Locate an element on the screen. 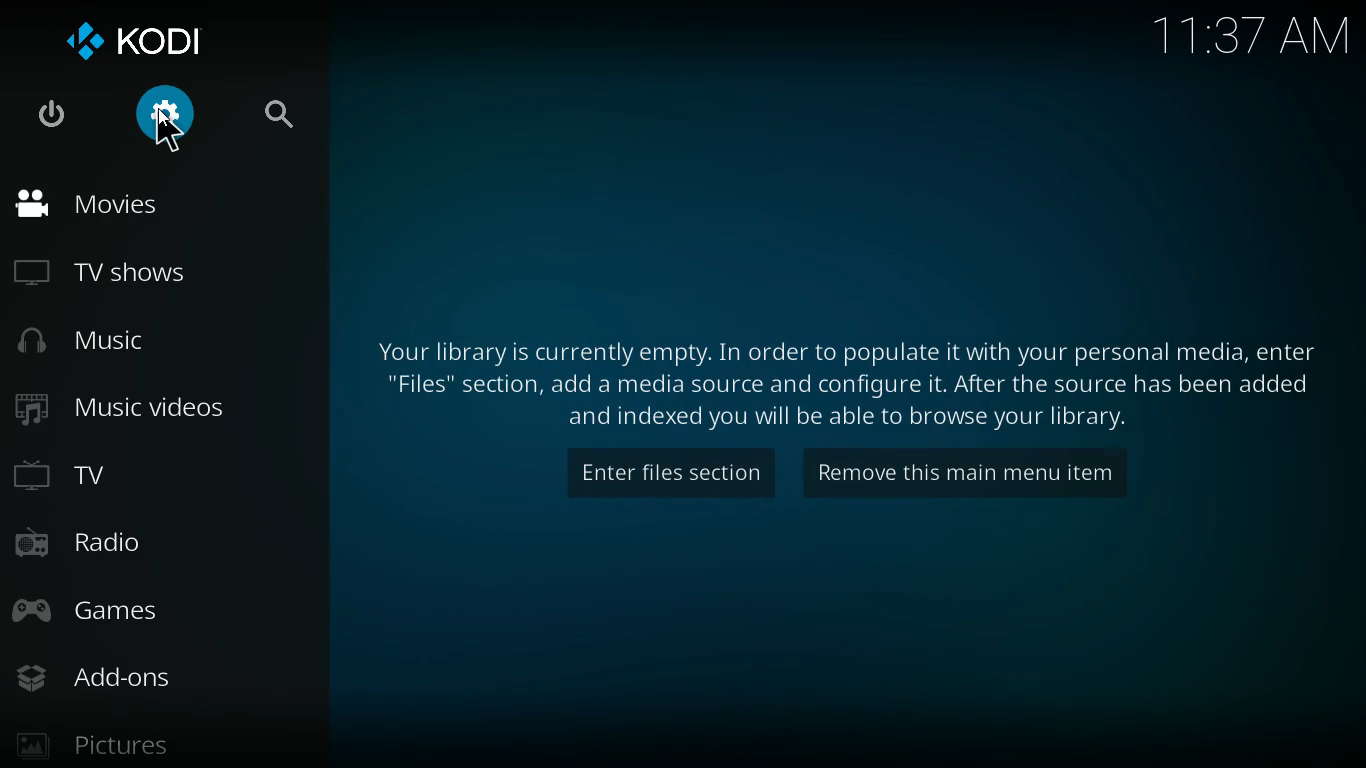  11.37 AM is located at coordinates (1252, 37).